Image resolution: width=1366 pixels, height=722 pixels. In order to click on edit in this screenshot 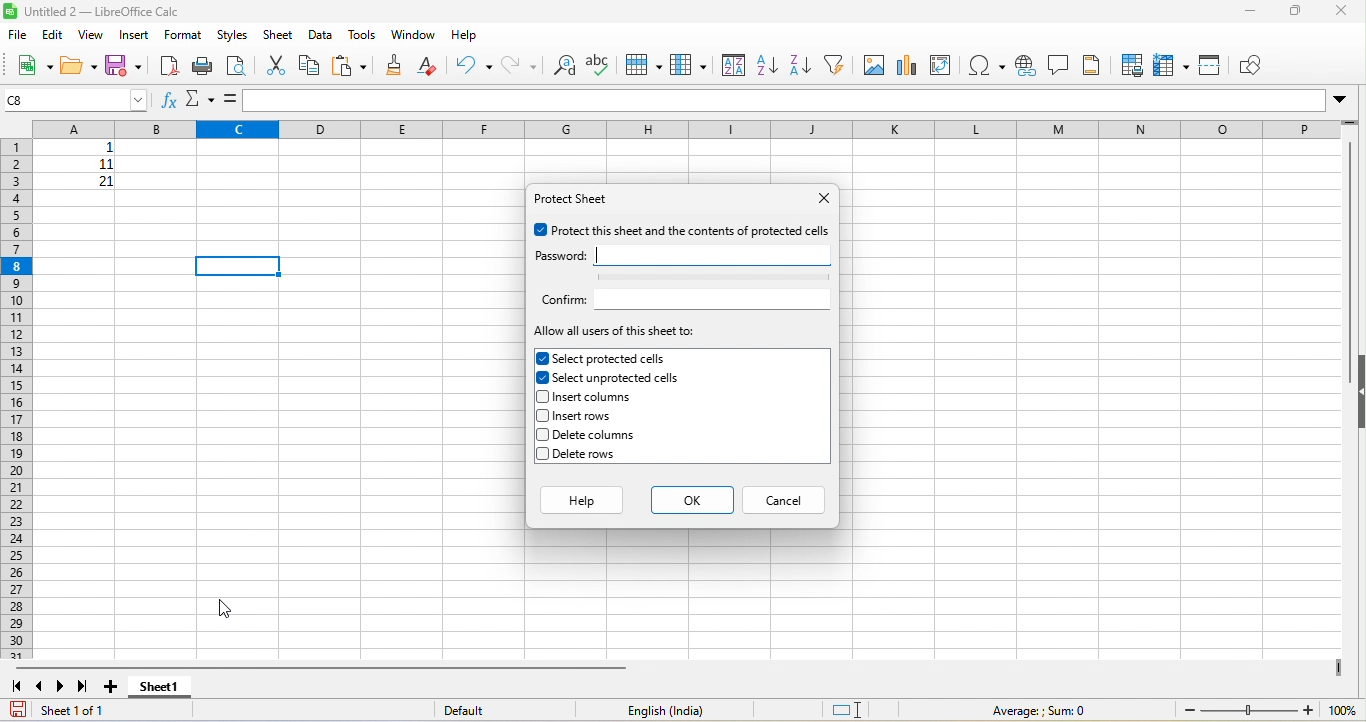, I will do `click(51, 35)`.